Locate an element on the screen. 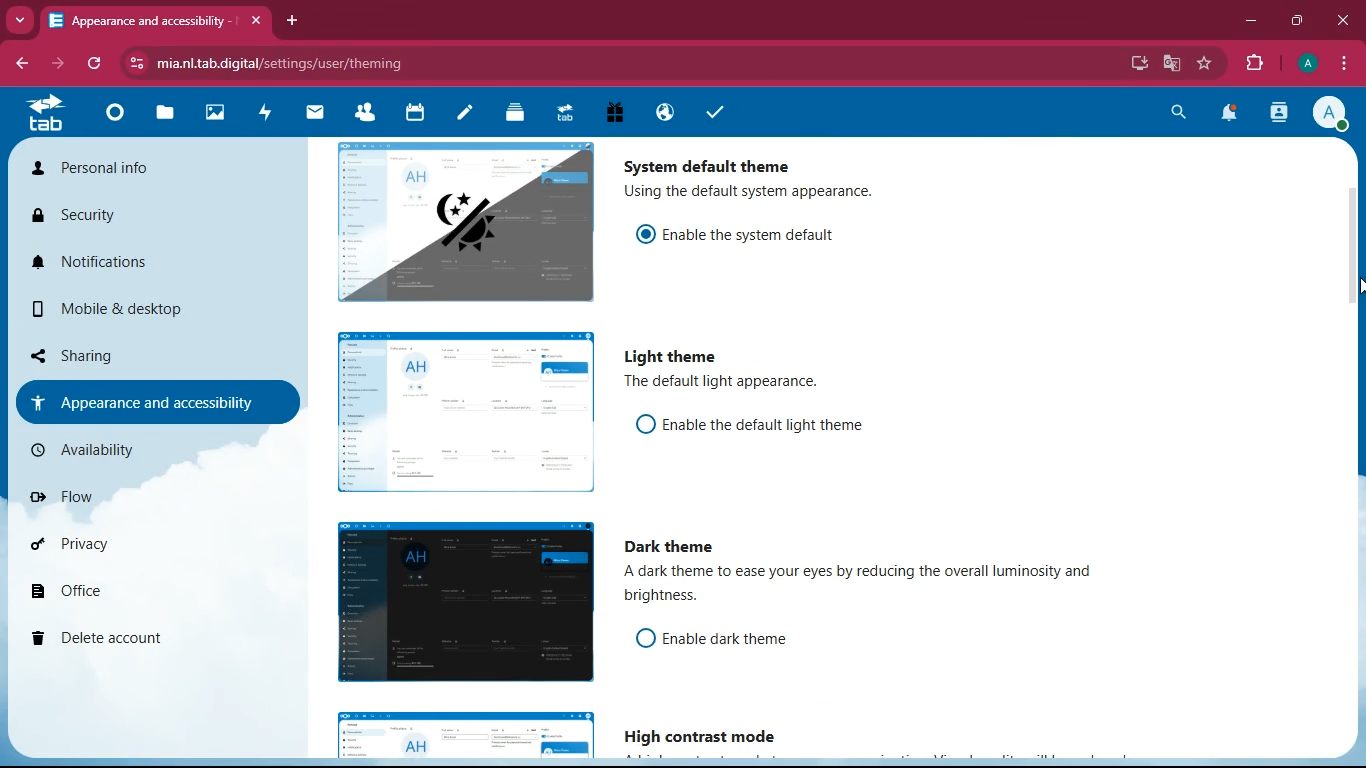 The image size is (1366, 768). favourite is located at coordinates (1207, 64).